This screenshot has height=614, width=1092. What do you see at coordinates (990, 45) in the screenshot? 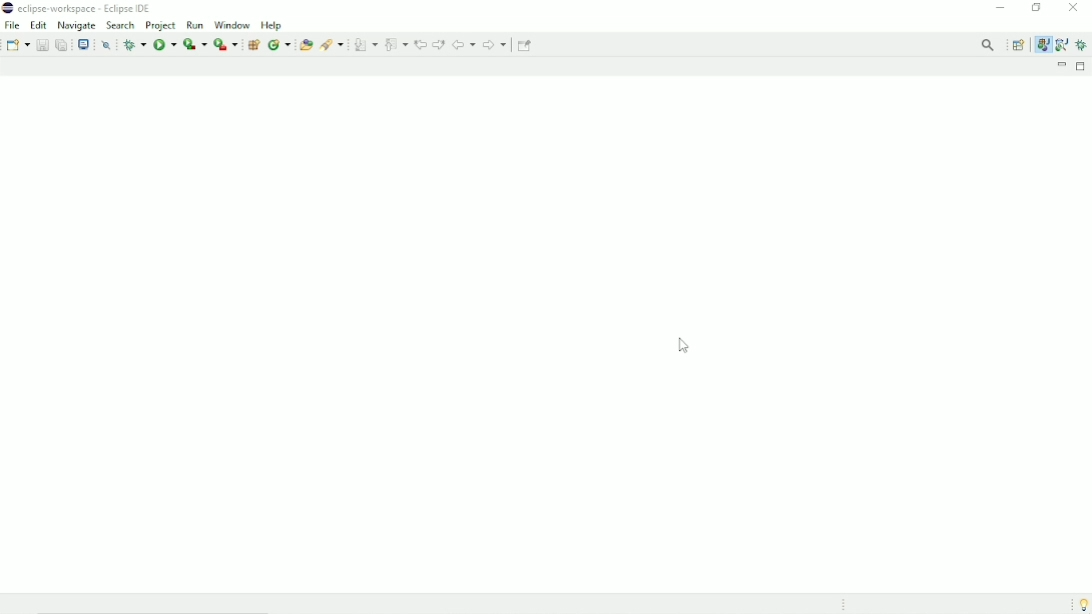
I see `Access commands and other items` at bounding box center [990, 45].